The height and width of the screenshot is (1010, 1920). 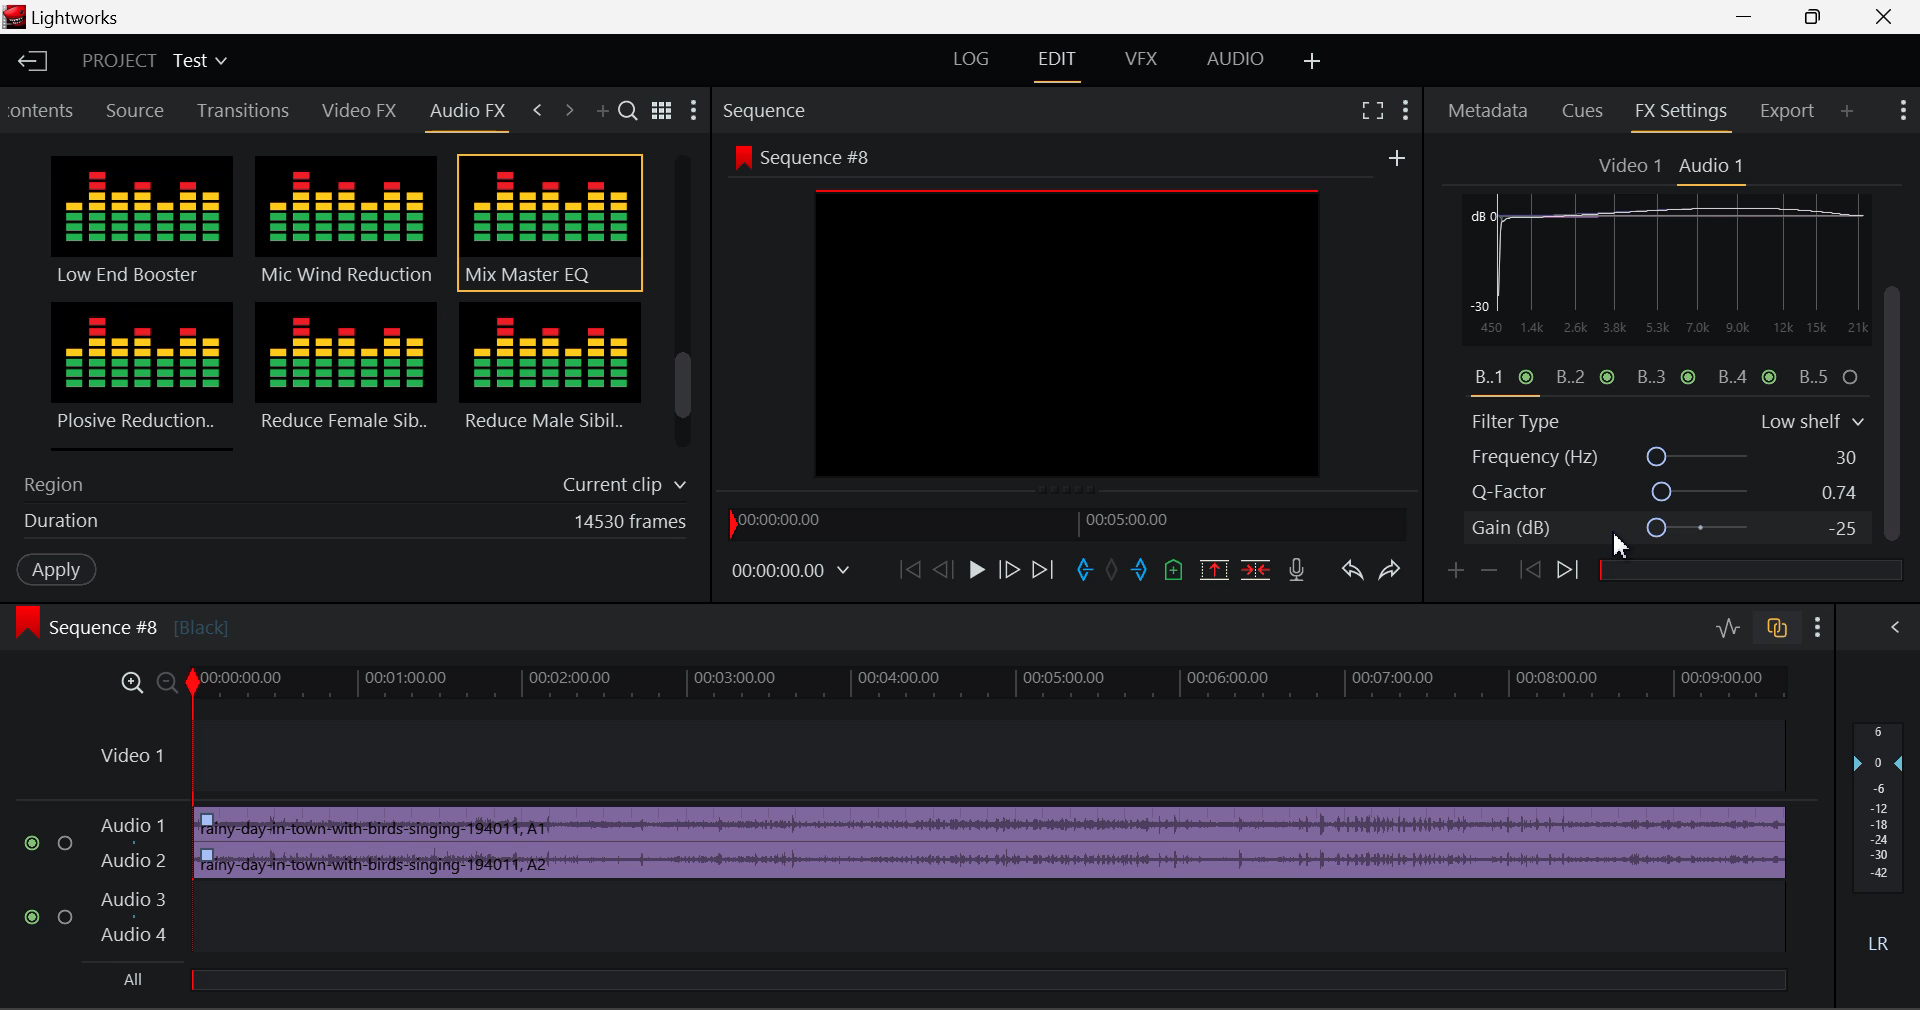 I want to click on Next Tab, so click(x=568, y=108).